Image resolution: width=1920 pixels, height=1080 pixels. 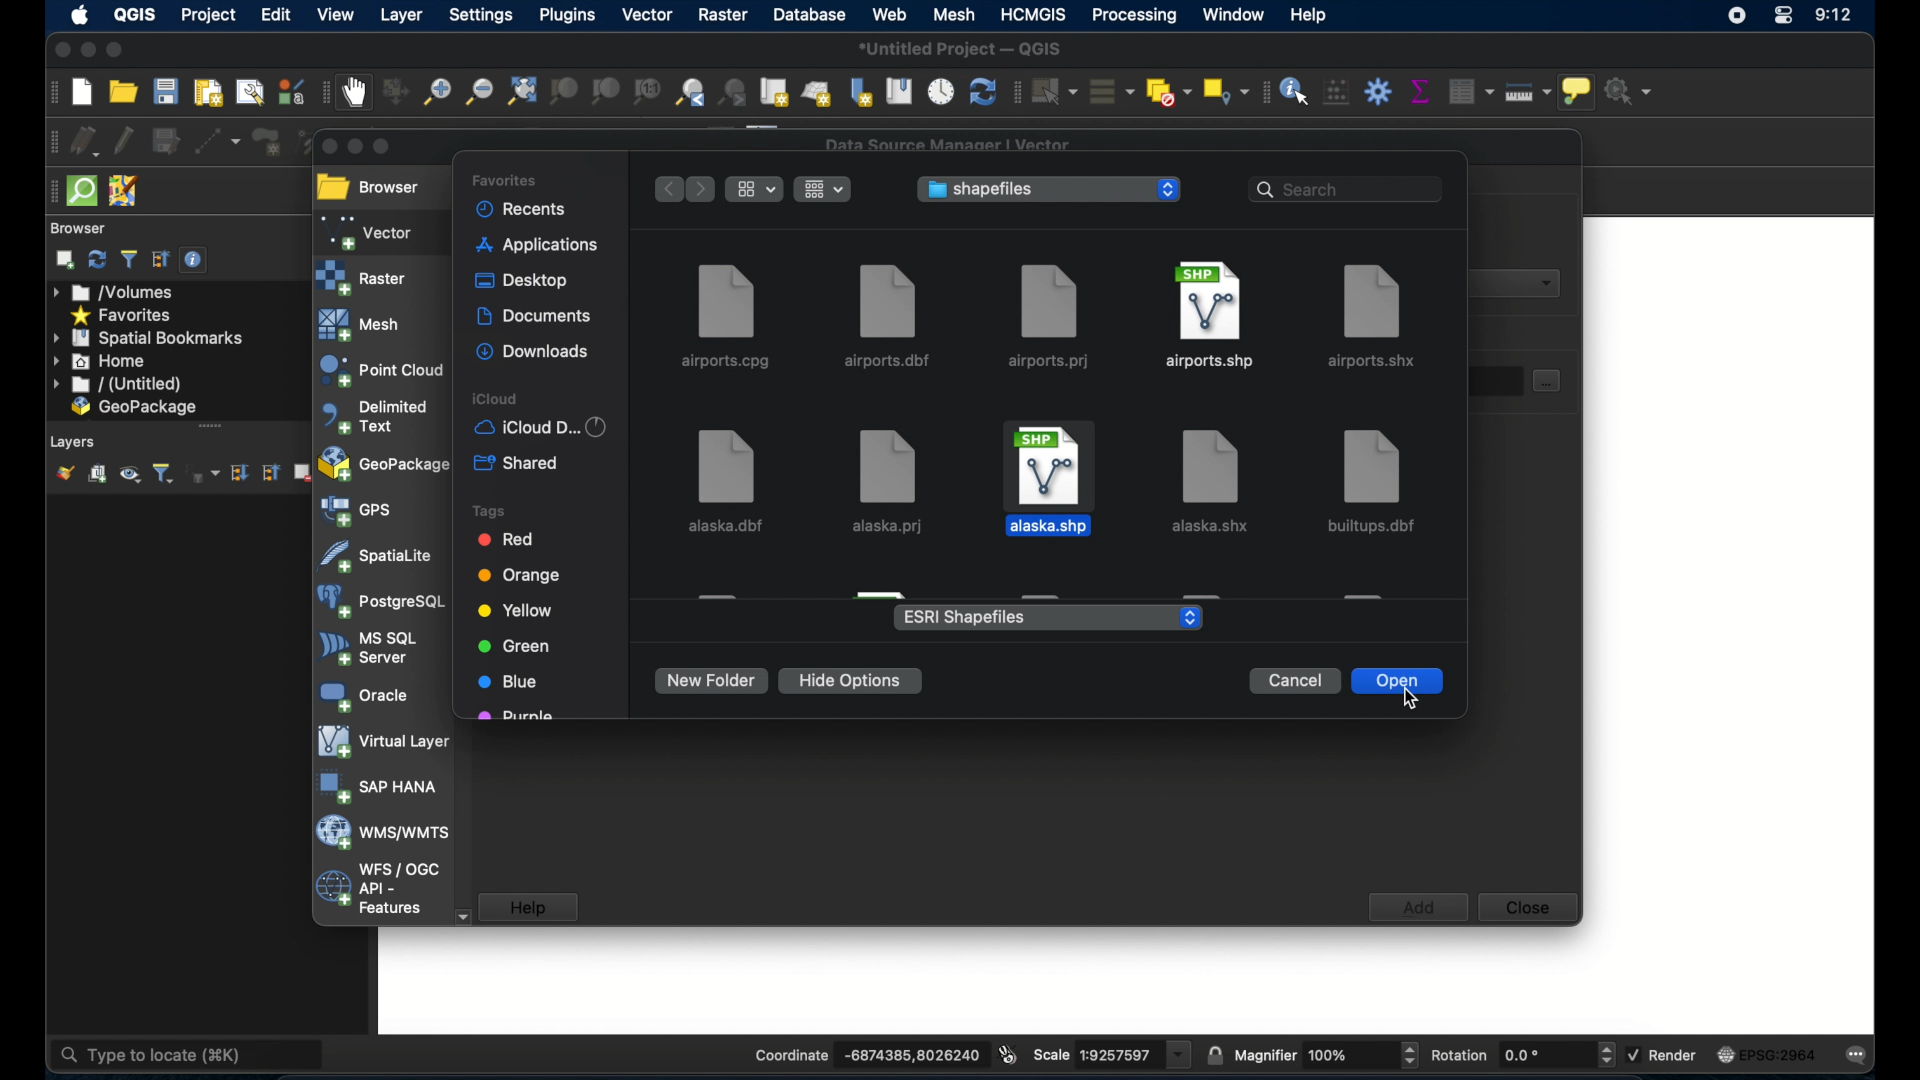 I want to click on quicksom, so click(x=81, y=192).